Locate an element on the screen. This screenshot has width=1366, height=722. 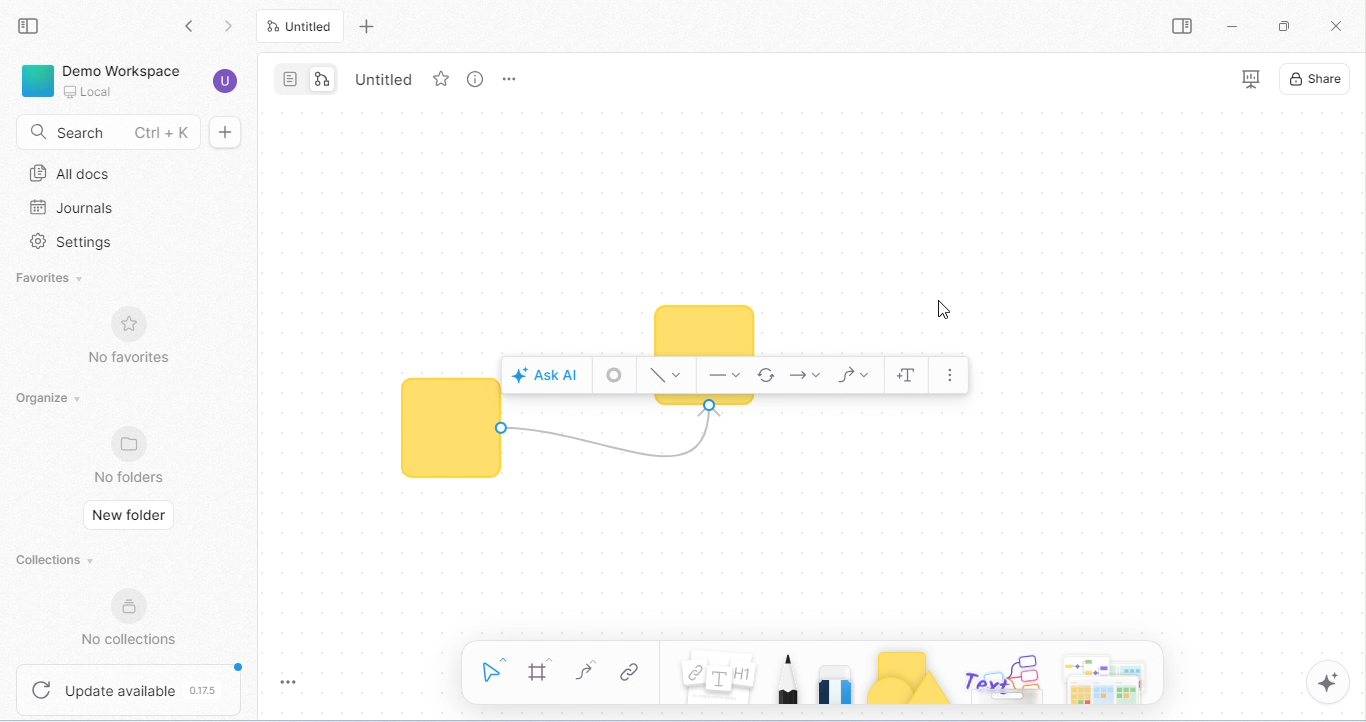
share is located at coordinates (1319, 81).